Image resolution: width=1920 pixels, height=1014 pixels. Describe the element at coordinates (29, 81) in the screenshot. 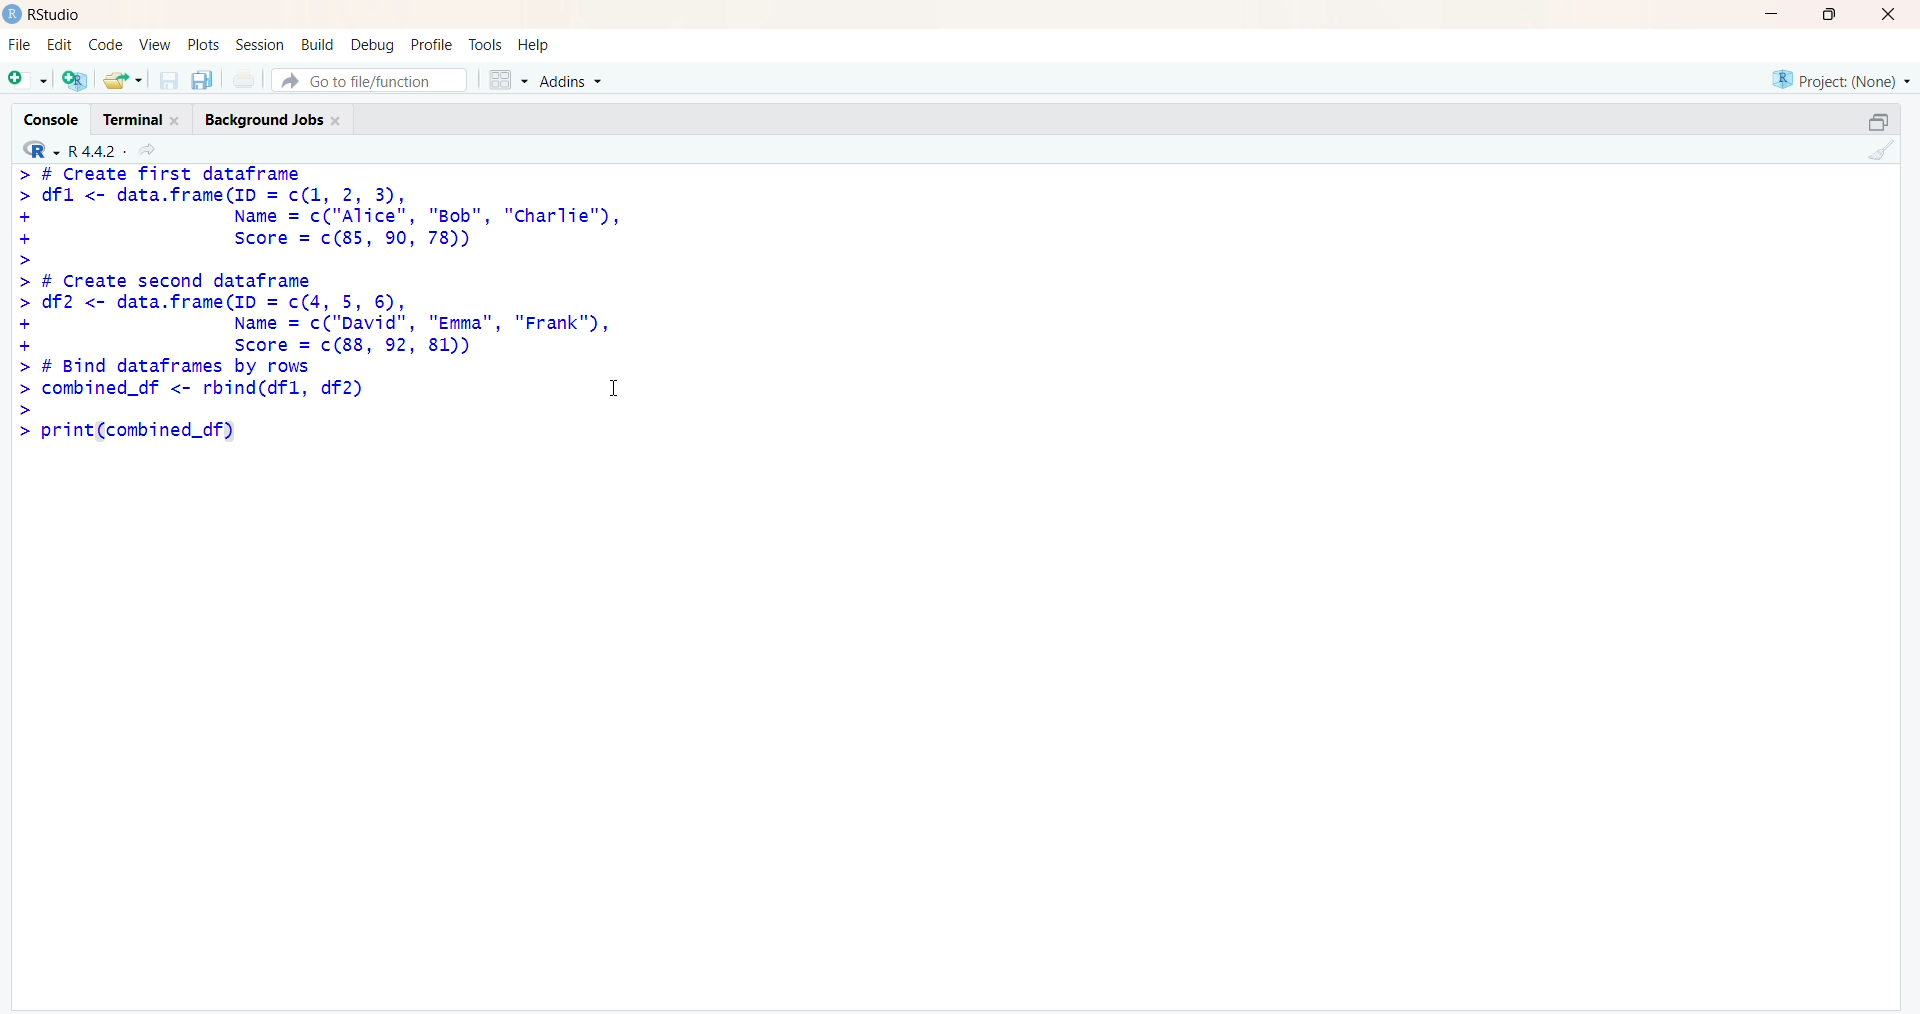

I see `new file` at that location.